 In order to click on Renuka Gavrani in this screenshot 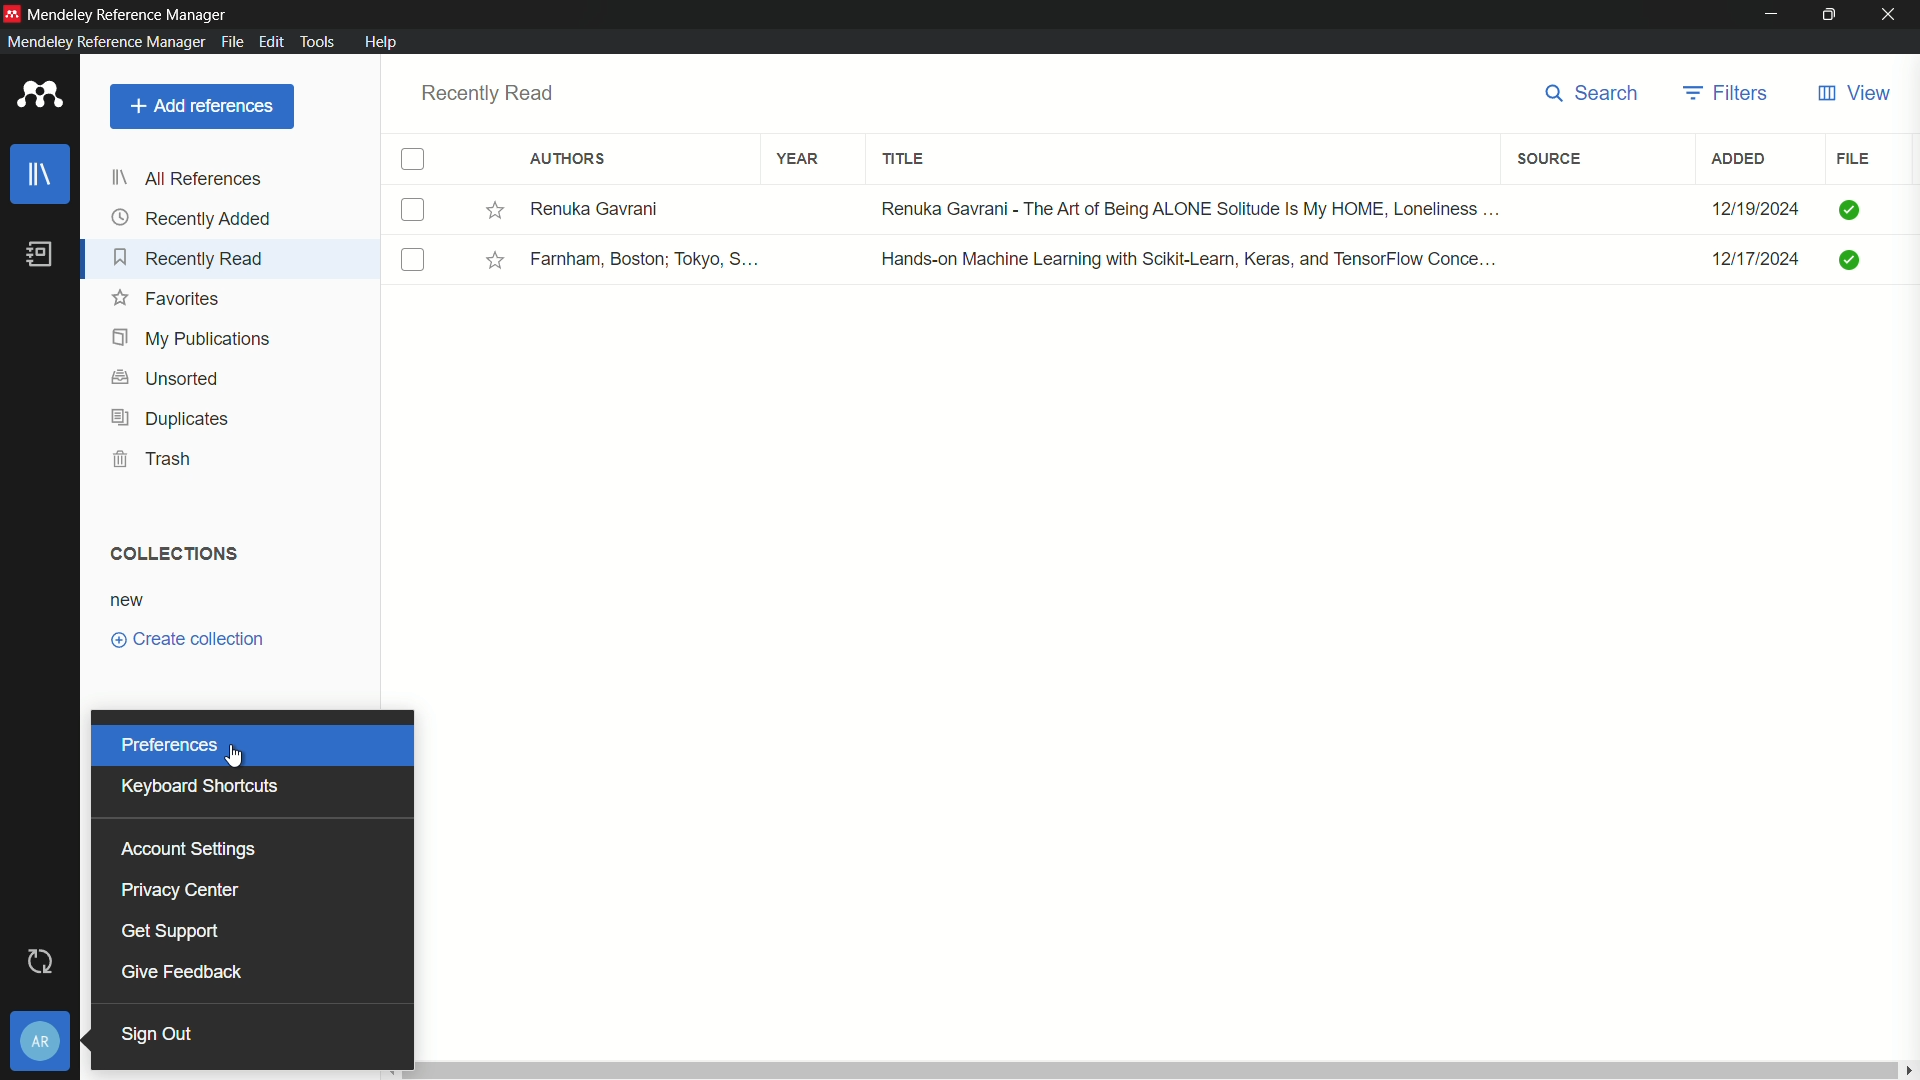, I will do `click(641, 211)`.